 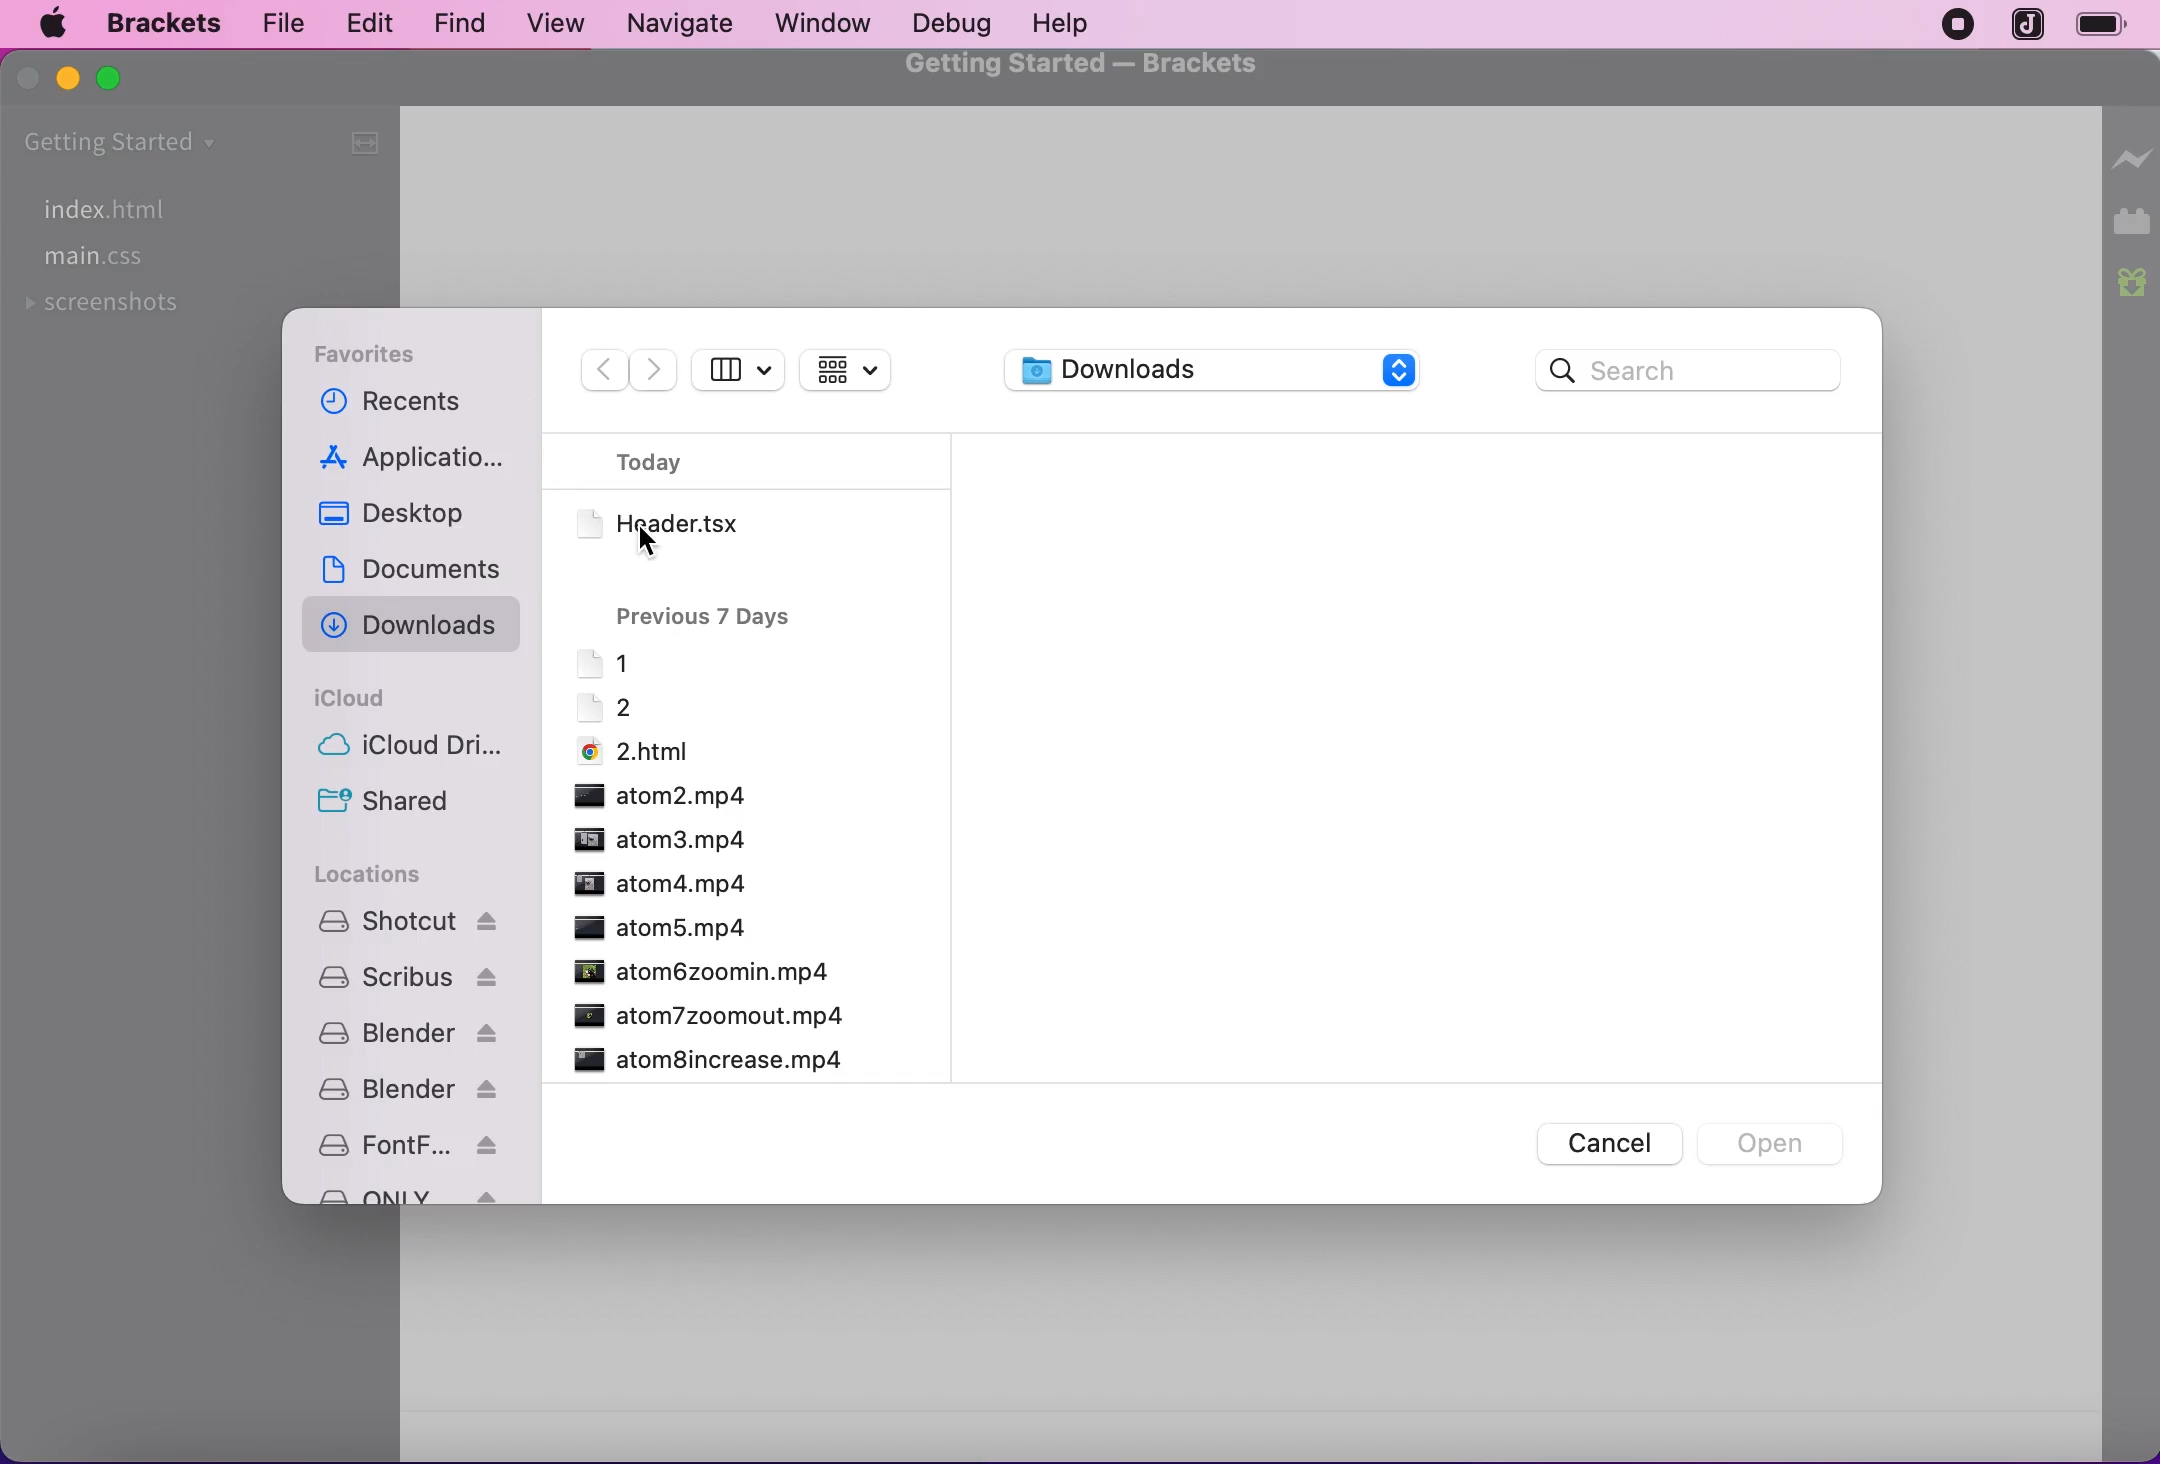 I want to click on minimize app, so click(x=72, y=81).